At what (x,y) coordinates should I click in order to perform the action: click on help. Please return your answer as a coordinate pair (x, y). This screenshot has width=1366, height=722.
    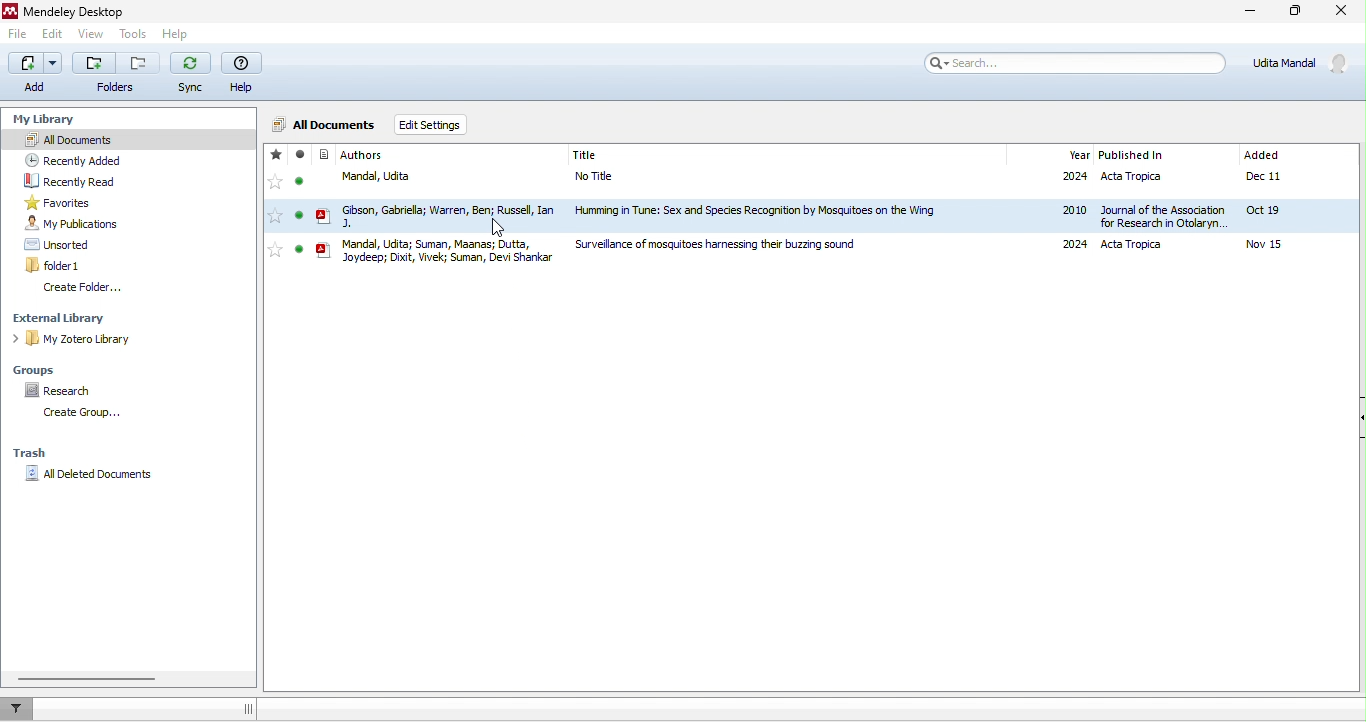
    Looking at the image, I should click on (243, 87).